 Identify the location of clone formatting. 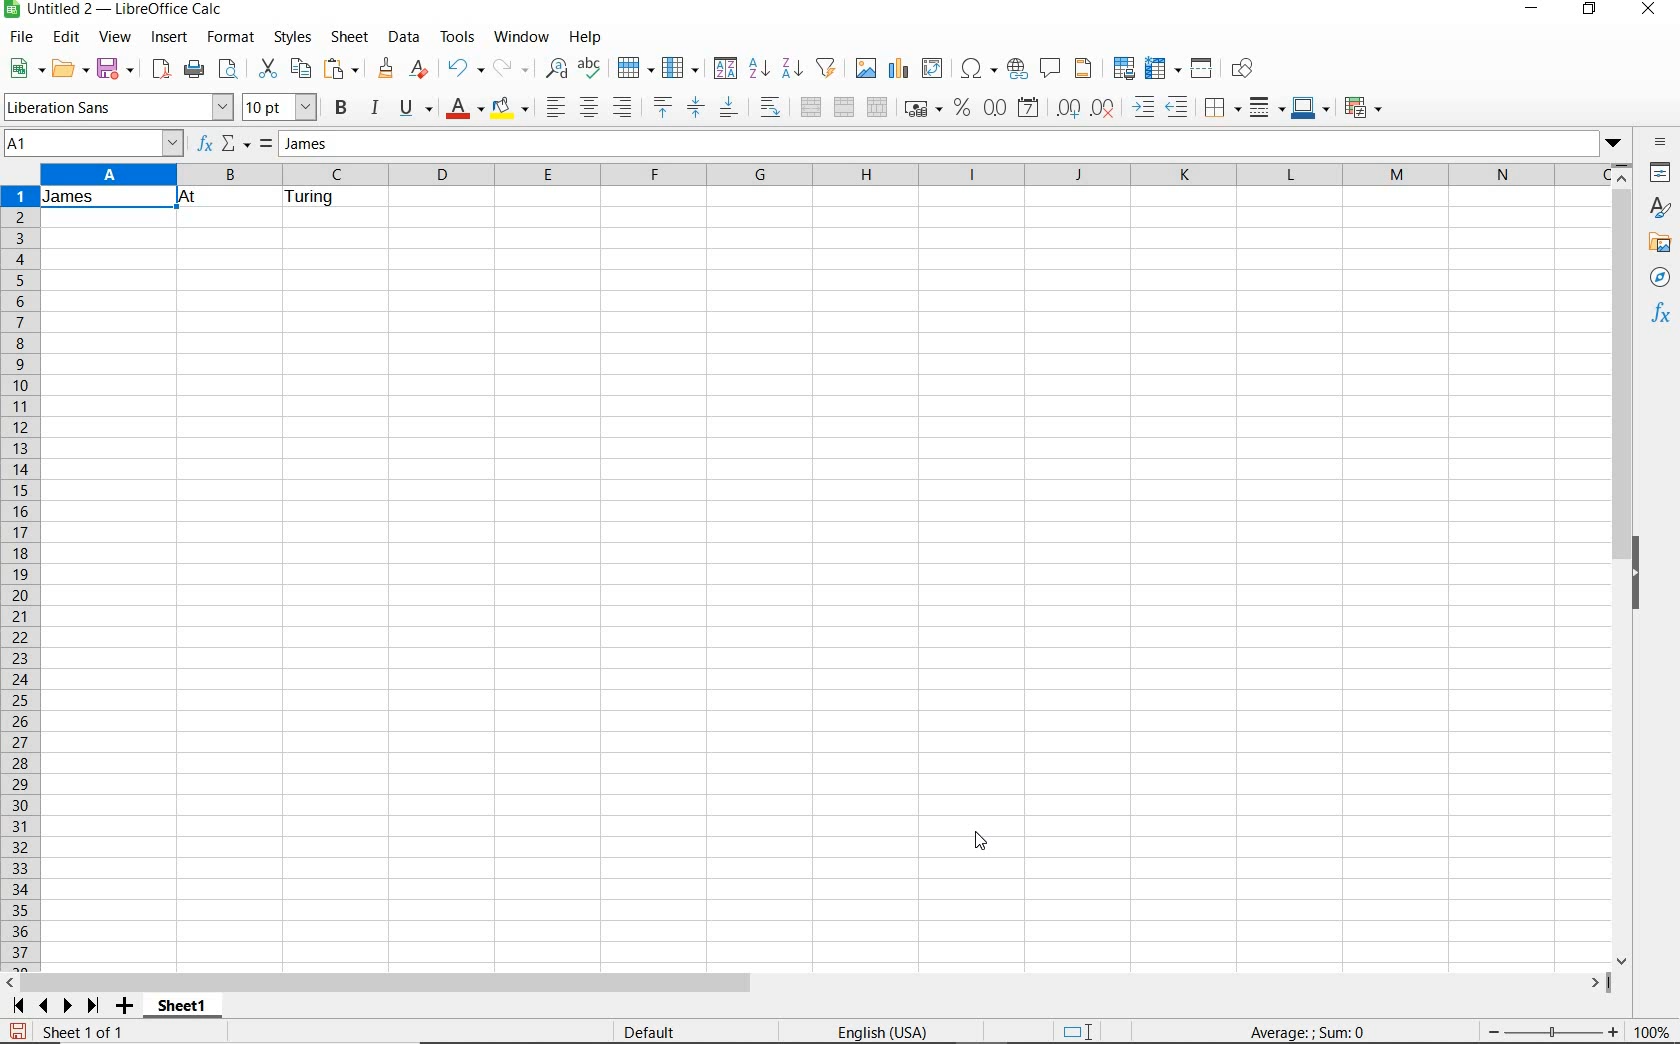
(385, 69).